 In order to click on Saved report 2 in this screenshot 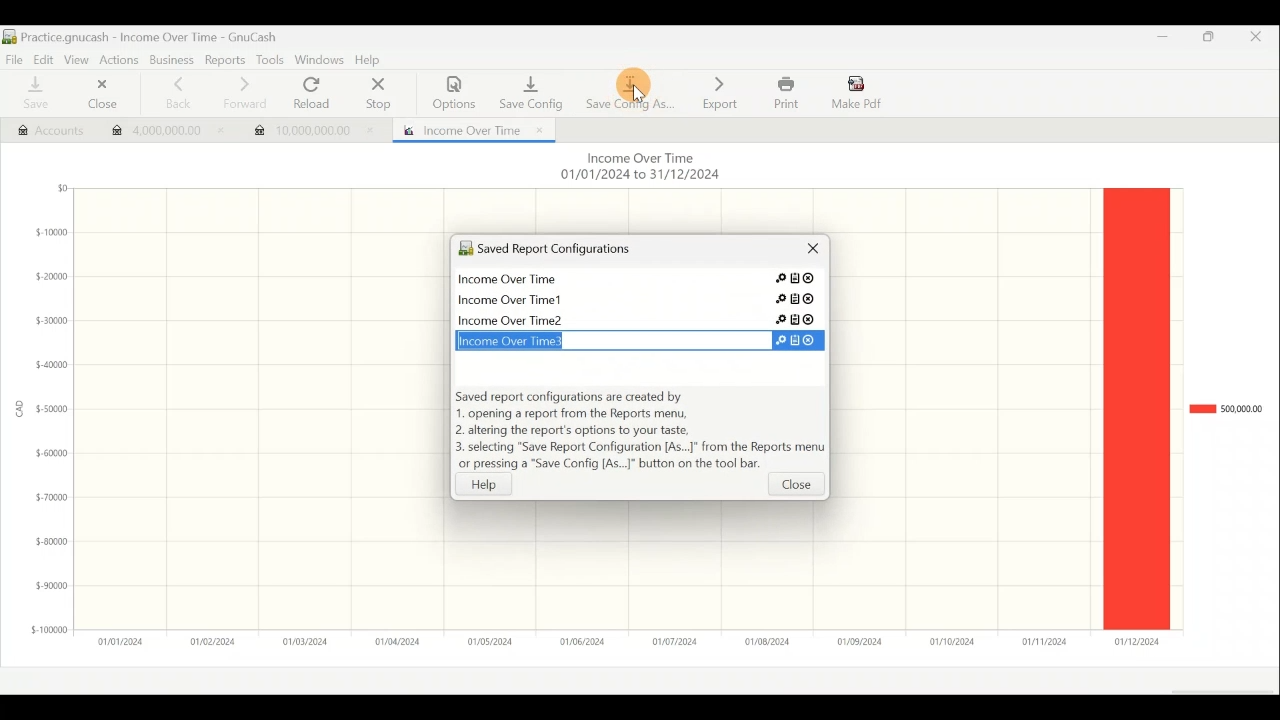, I will do `click(640, 297)`.